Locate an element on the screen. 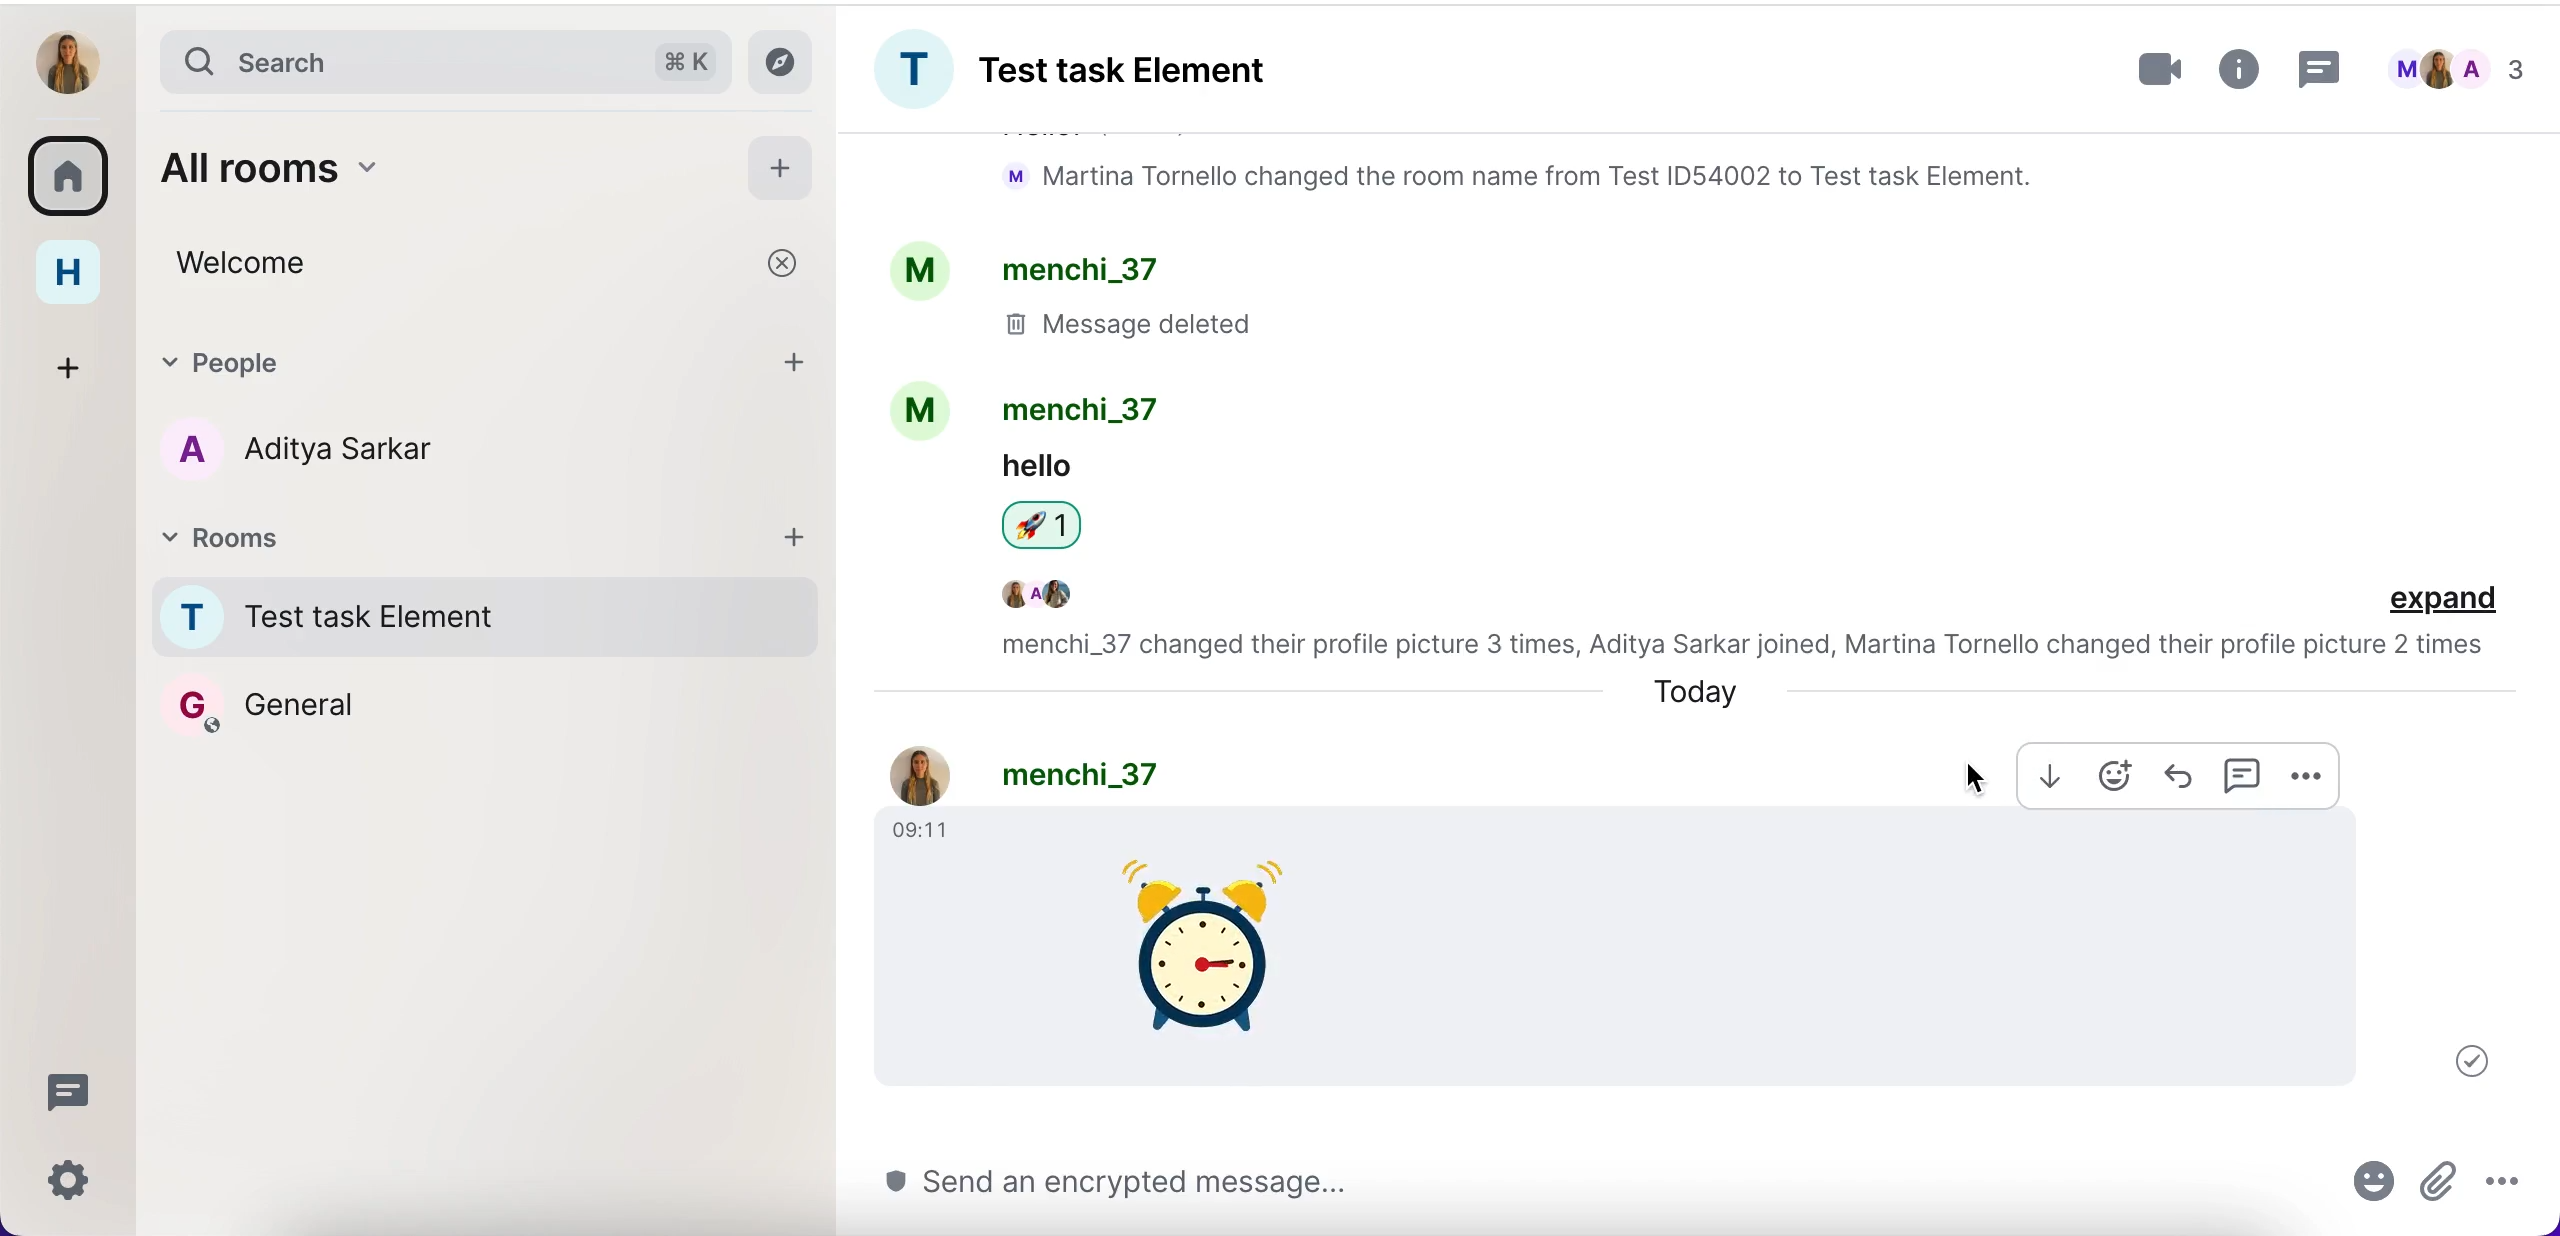 The width and height of the screenshot is (2560, 1236). comment is located at coordinates (2241, 776).